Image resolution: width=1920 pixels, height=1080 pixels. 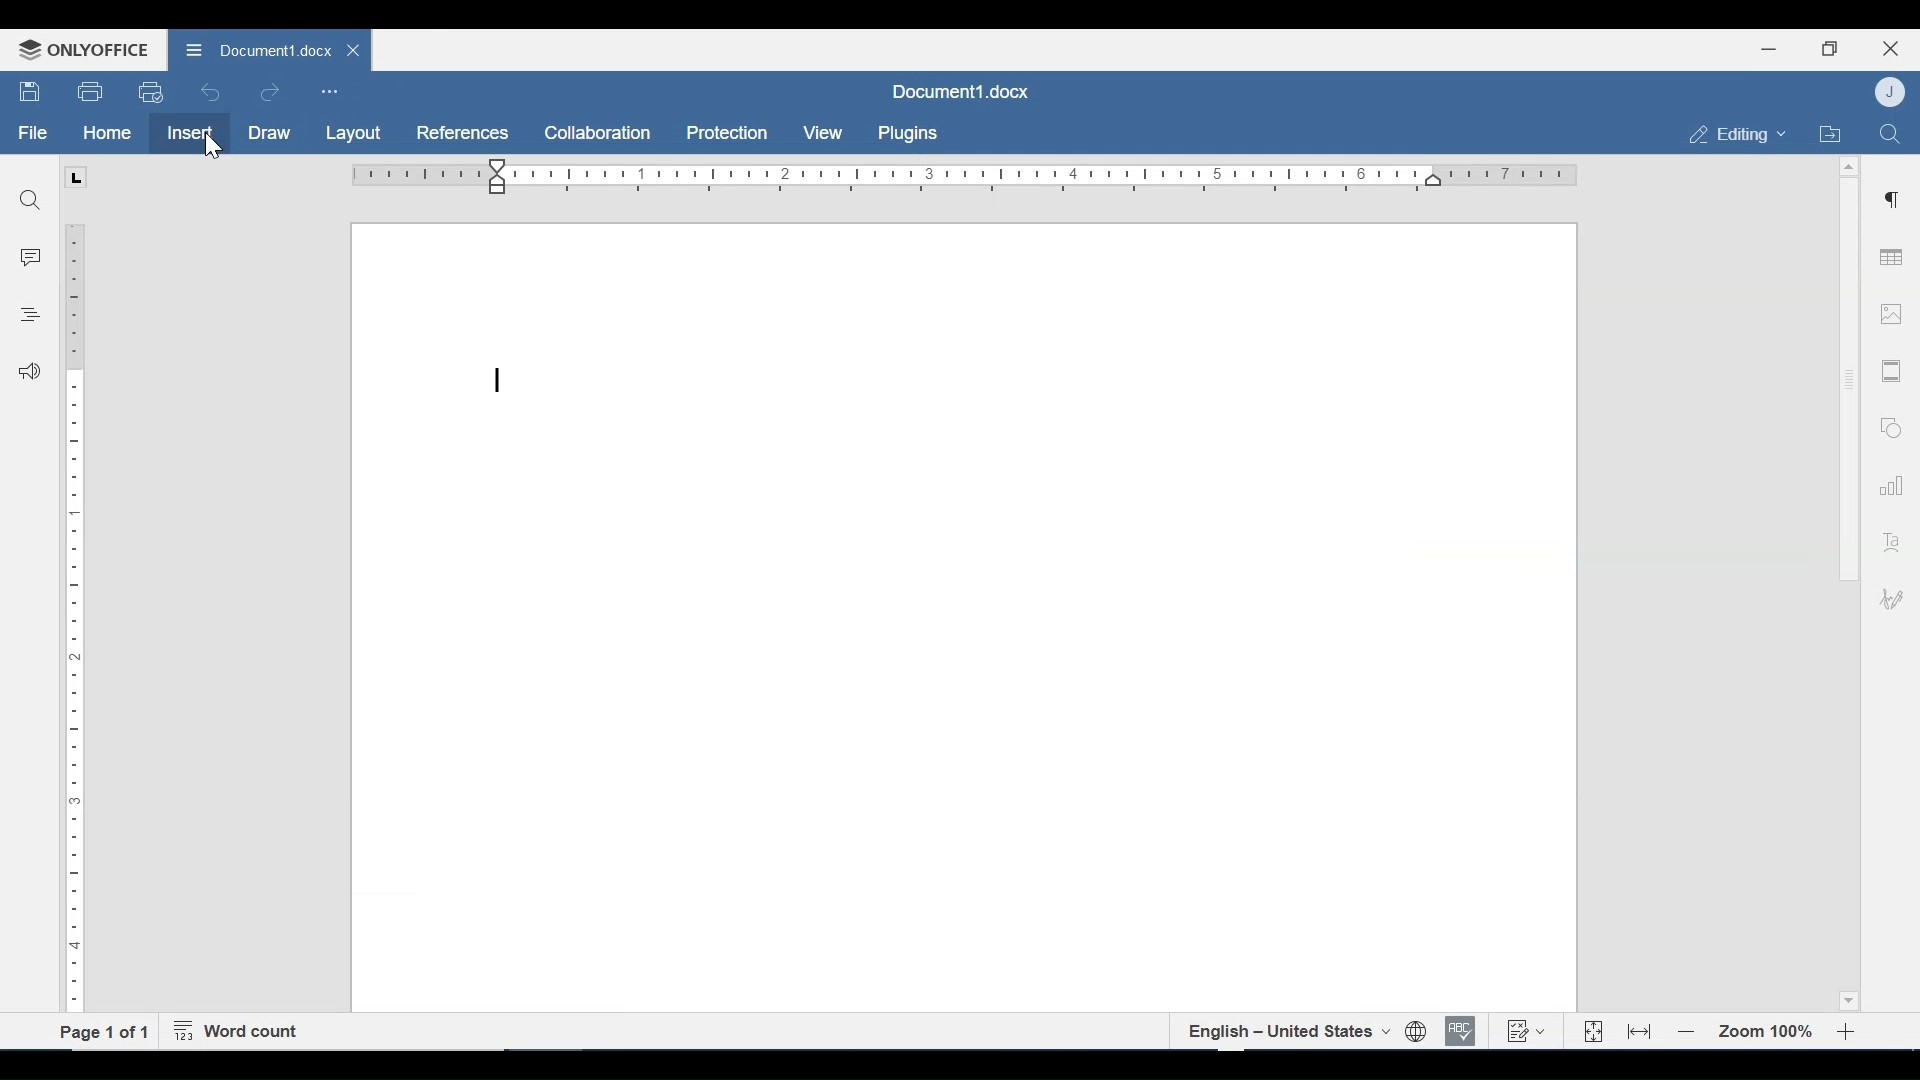 I want to click on Graph, so click(x=1887, y=483).